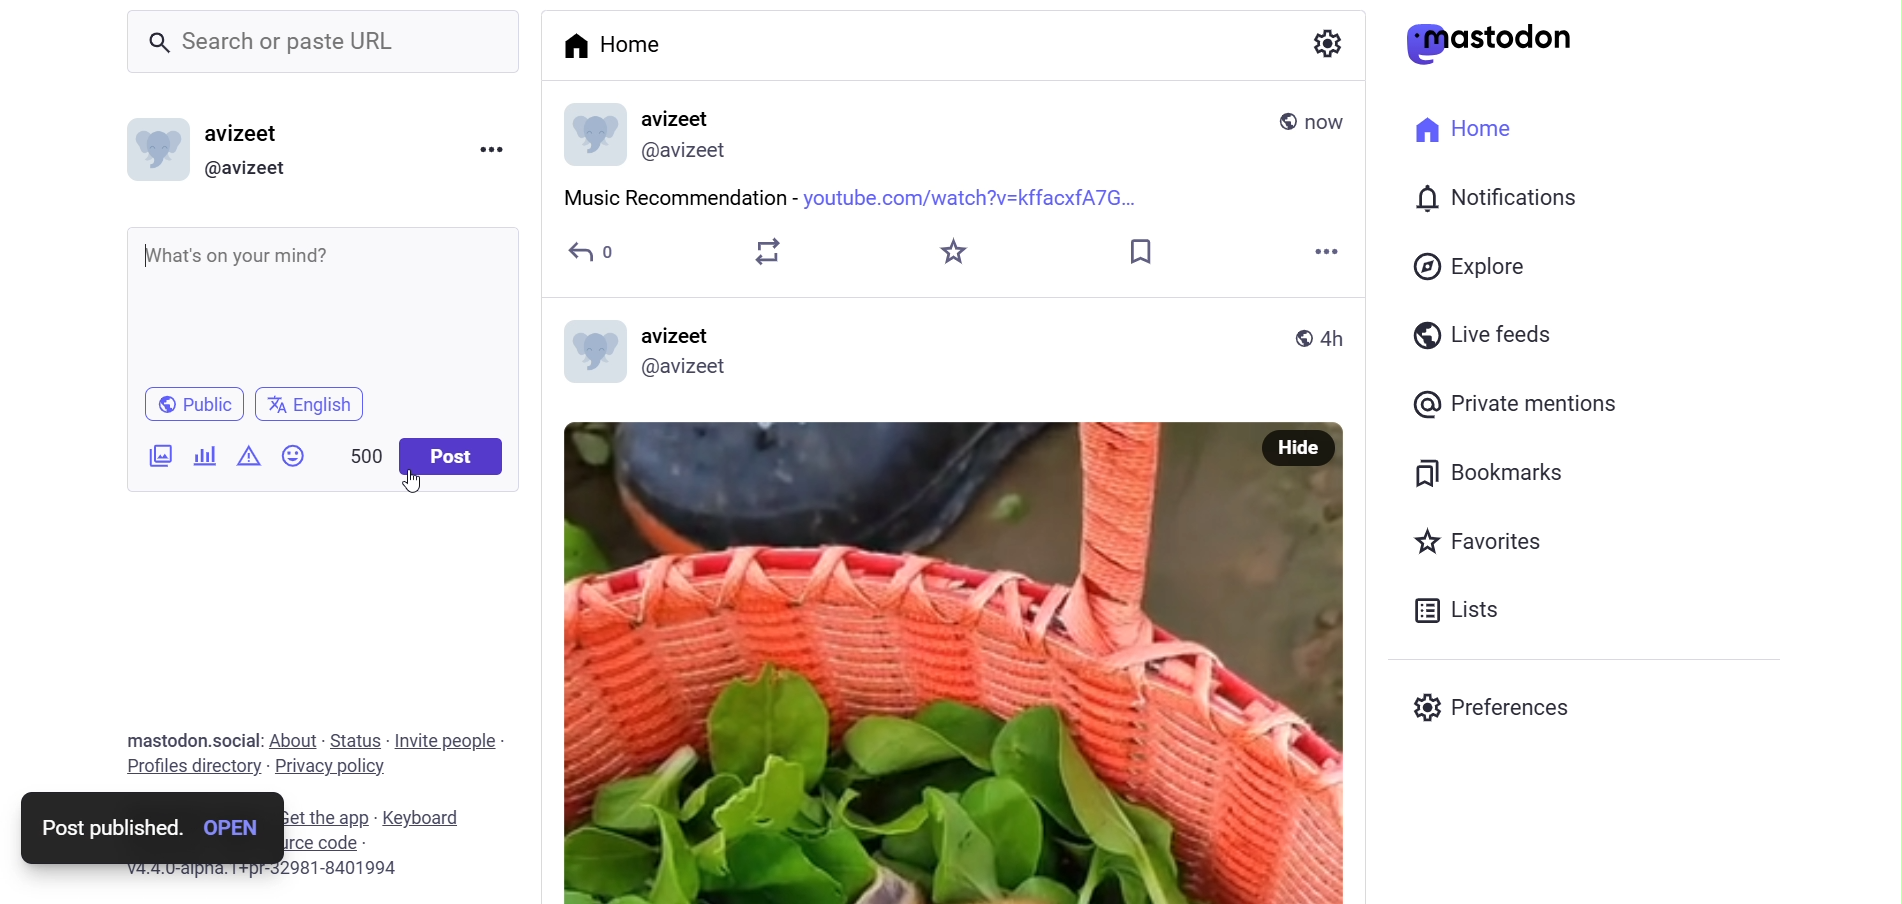  I want to click on avizeet, so click(680, 333).